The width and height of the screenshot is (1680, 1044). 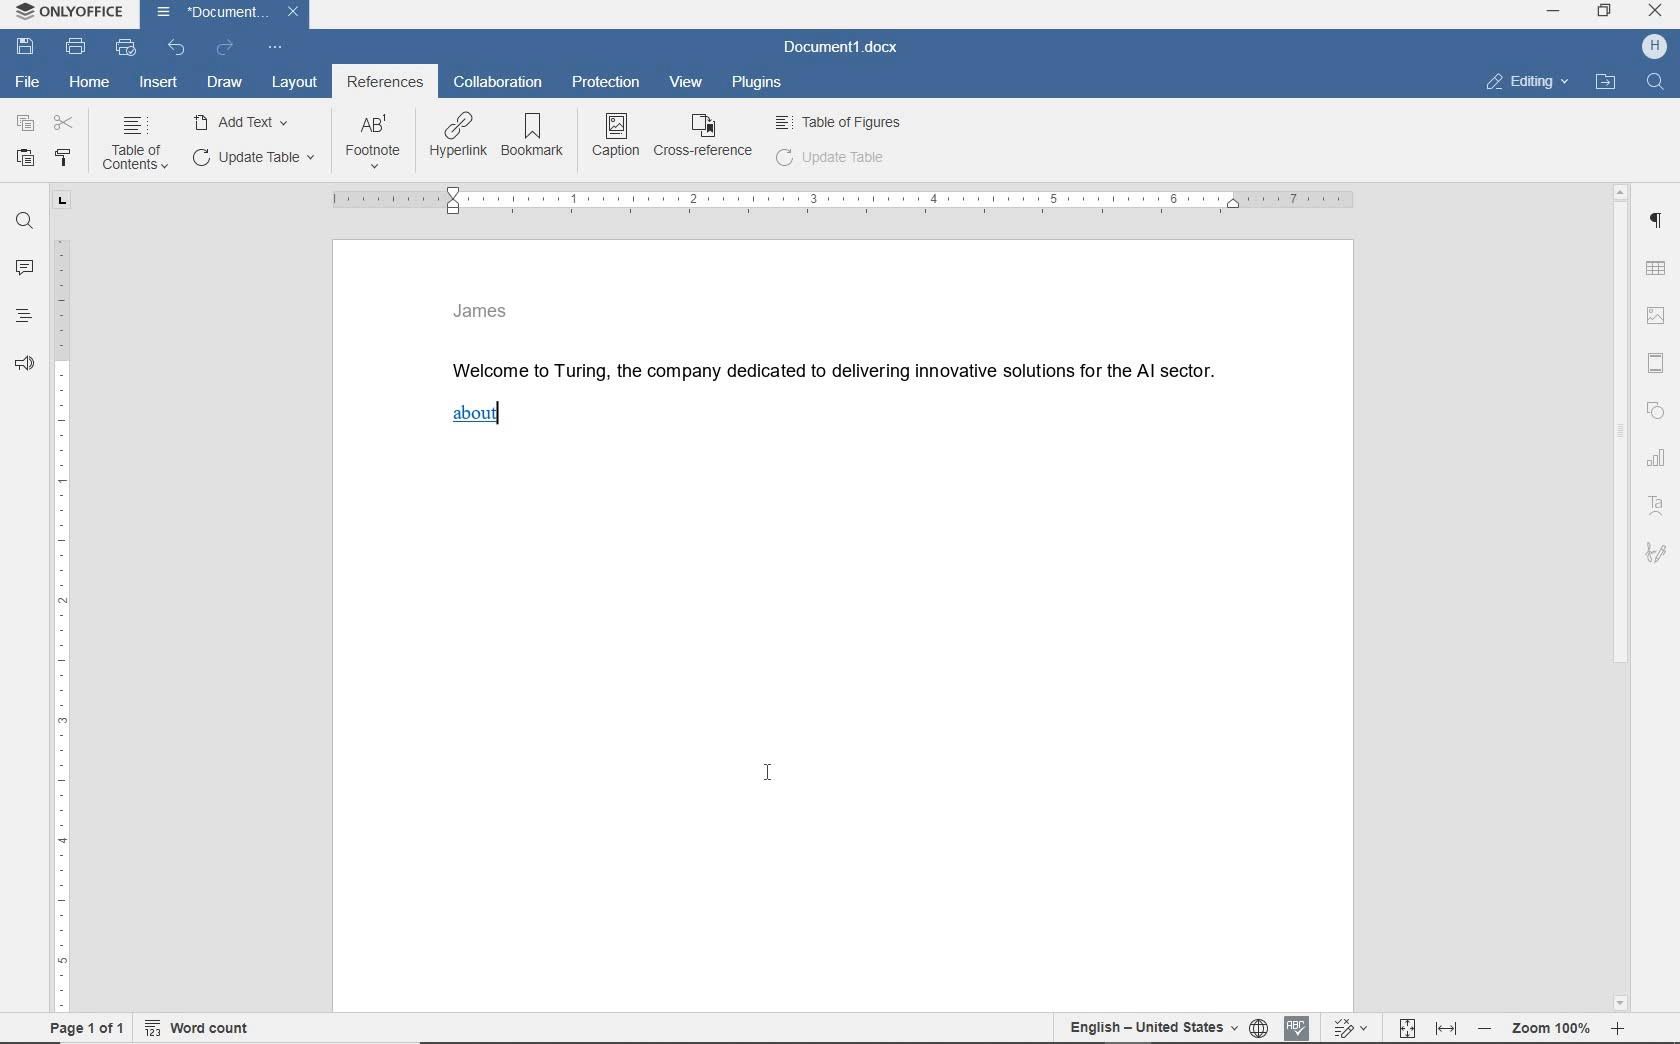 I want to click on save, so click(x=24, y=46).